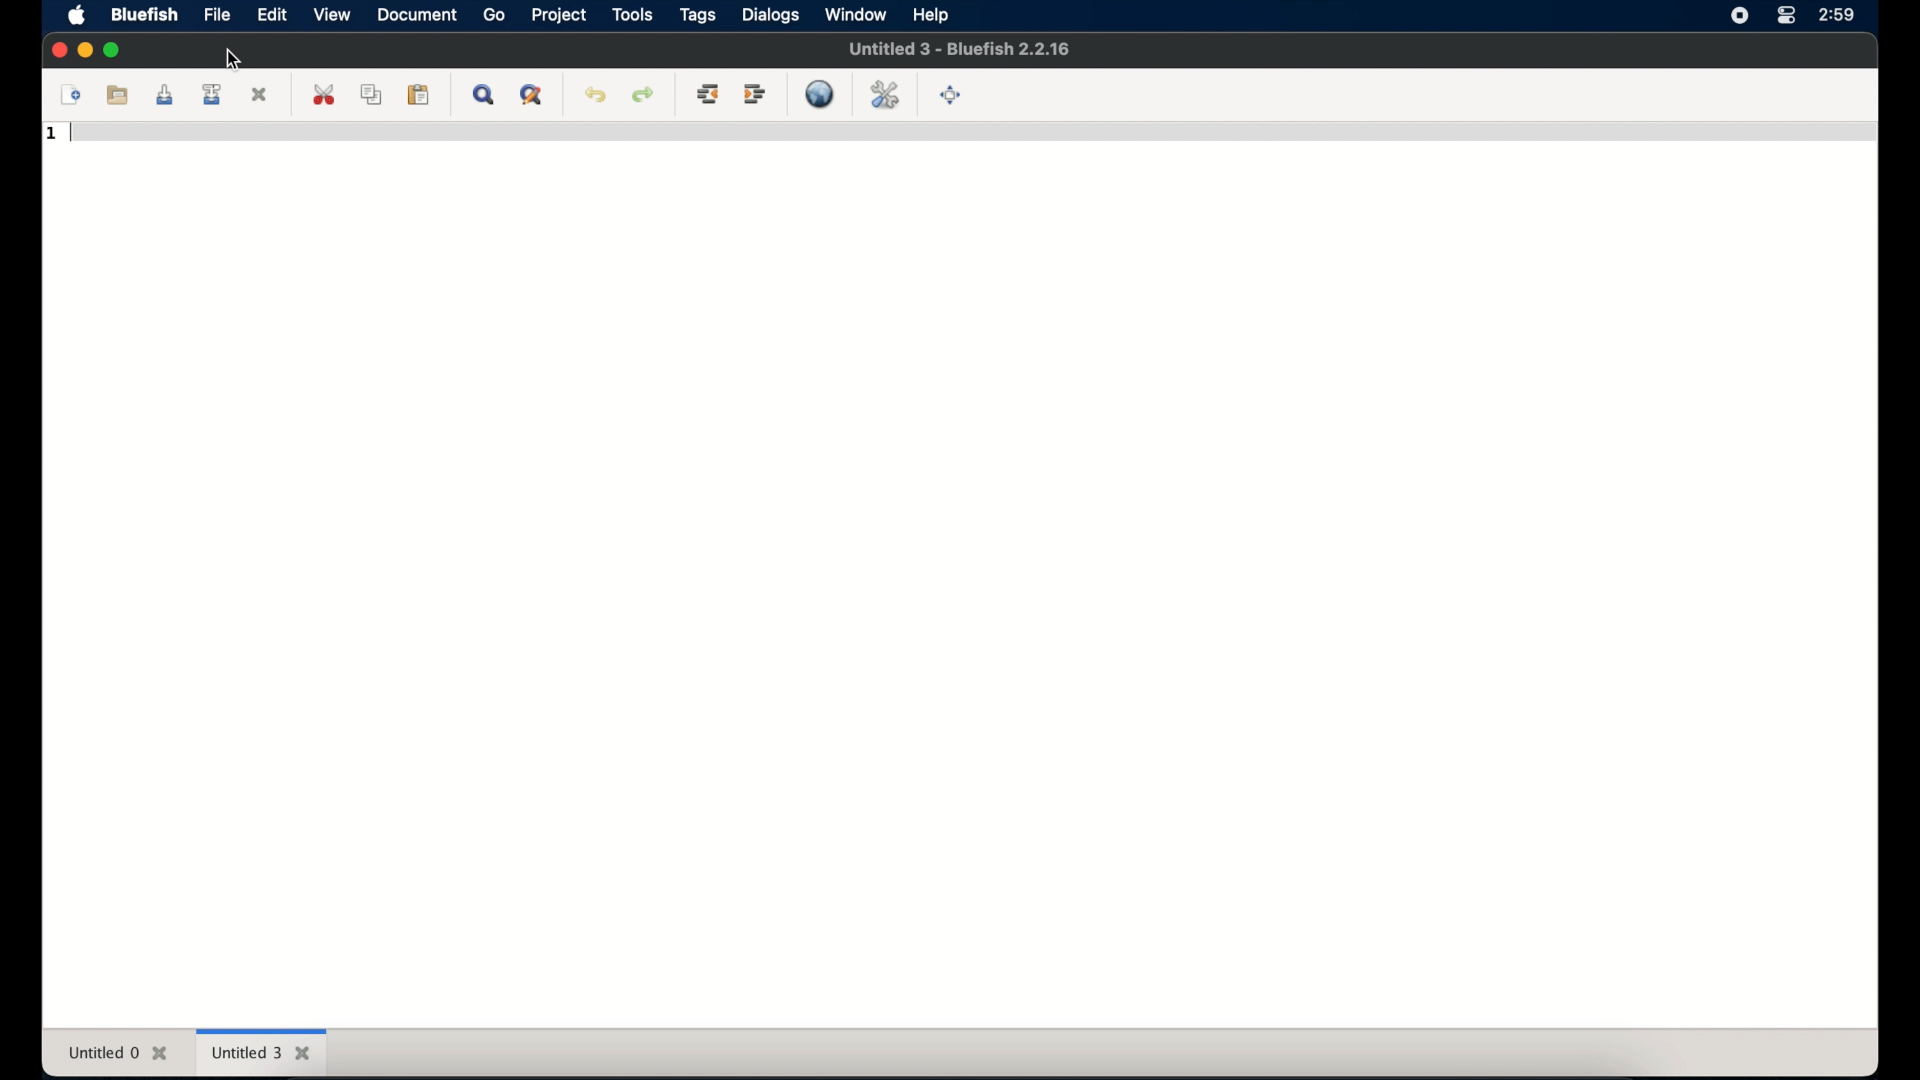 This screenshot has height=1080, width=1920. I want to click on project, so click(560, 15).